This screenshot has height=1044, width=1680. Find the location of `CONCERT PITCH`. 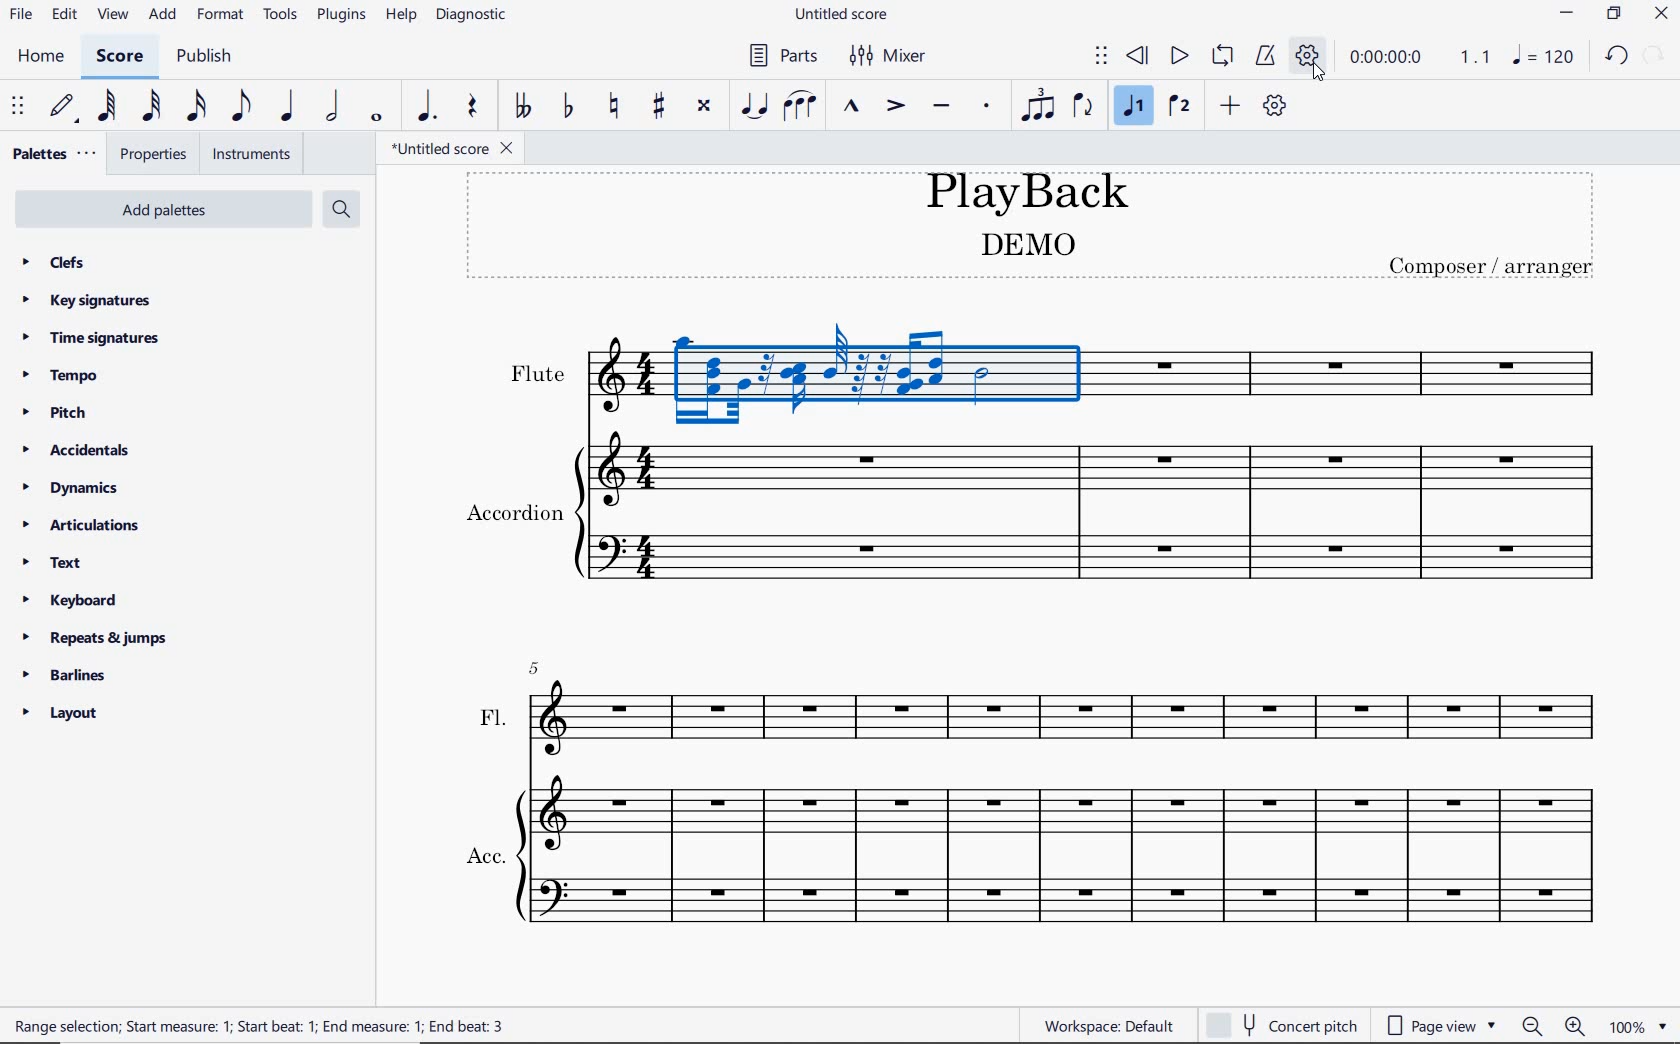

CONCERT PITCH is located at coordinates (1284, 1025).